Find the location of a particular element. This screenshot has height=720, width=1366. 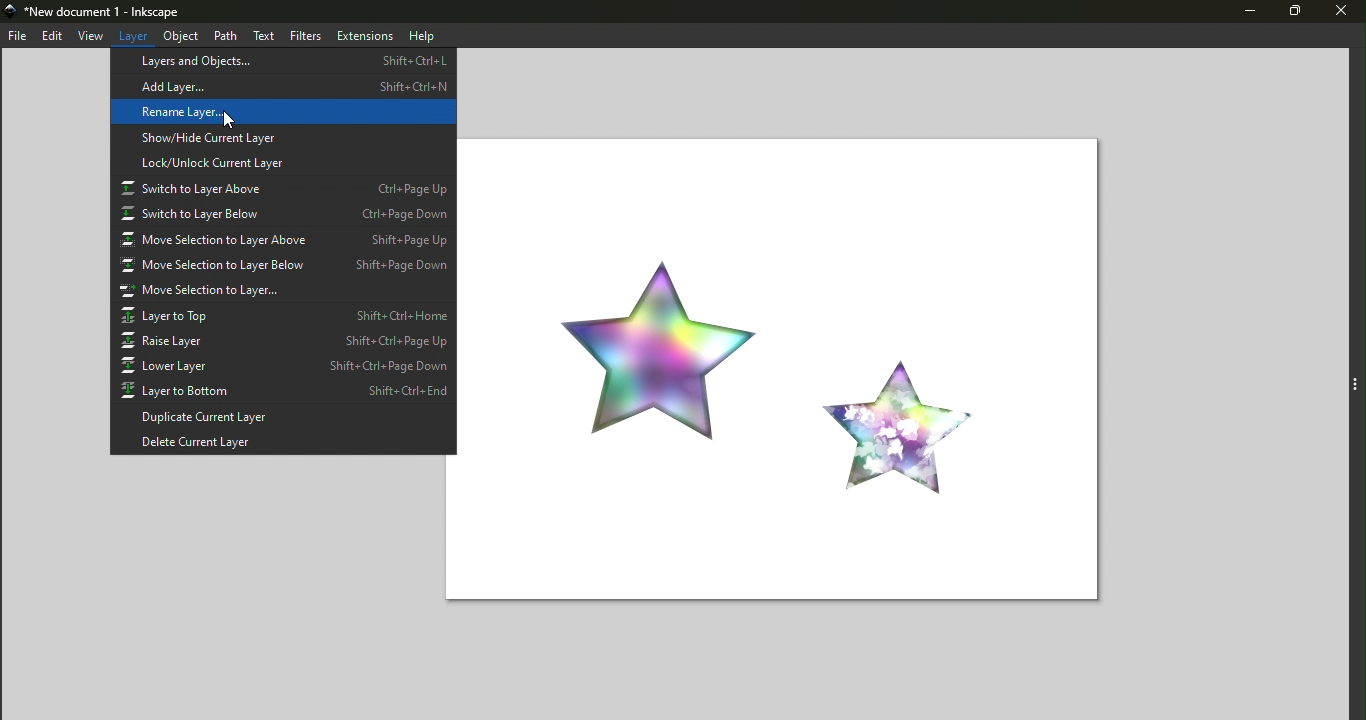

Lower layer is located at coordinates (281, 364).